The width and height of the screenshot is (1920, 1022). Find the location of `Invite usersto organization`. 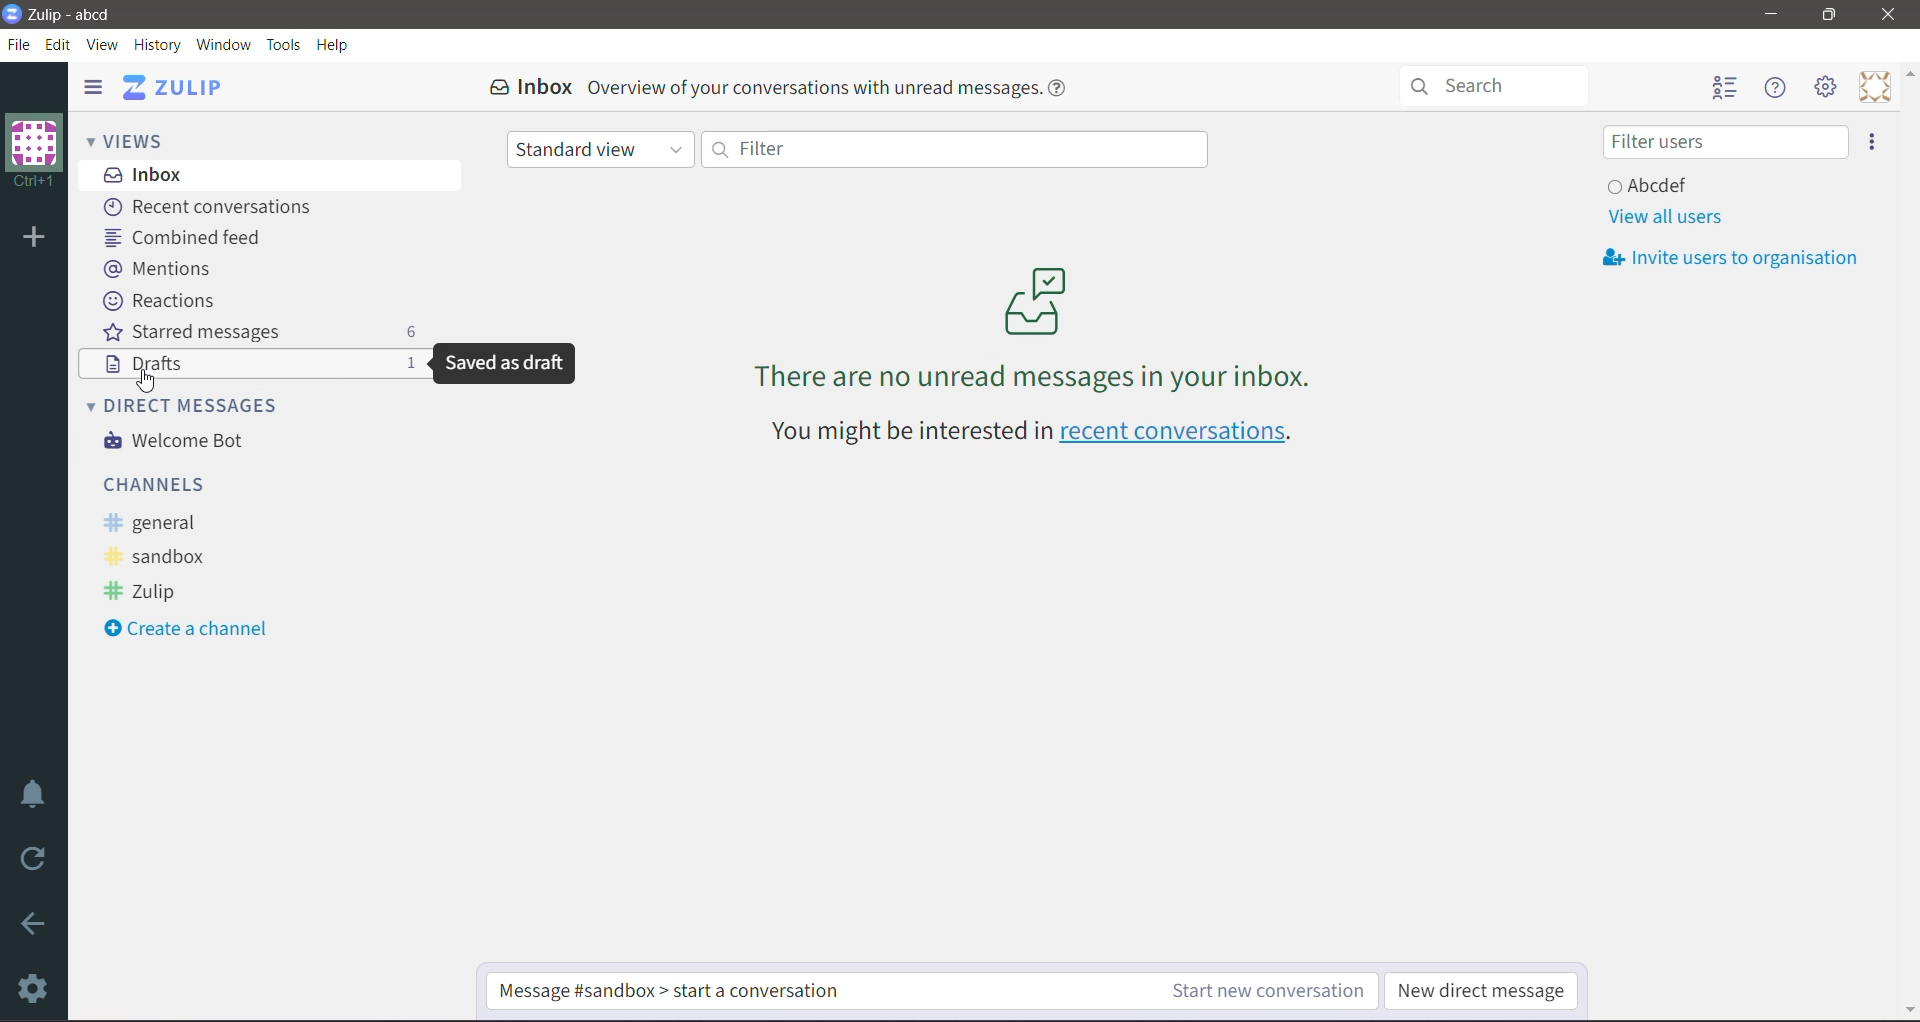

Invite usersto organization is located at coordinates (1738, 258).